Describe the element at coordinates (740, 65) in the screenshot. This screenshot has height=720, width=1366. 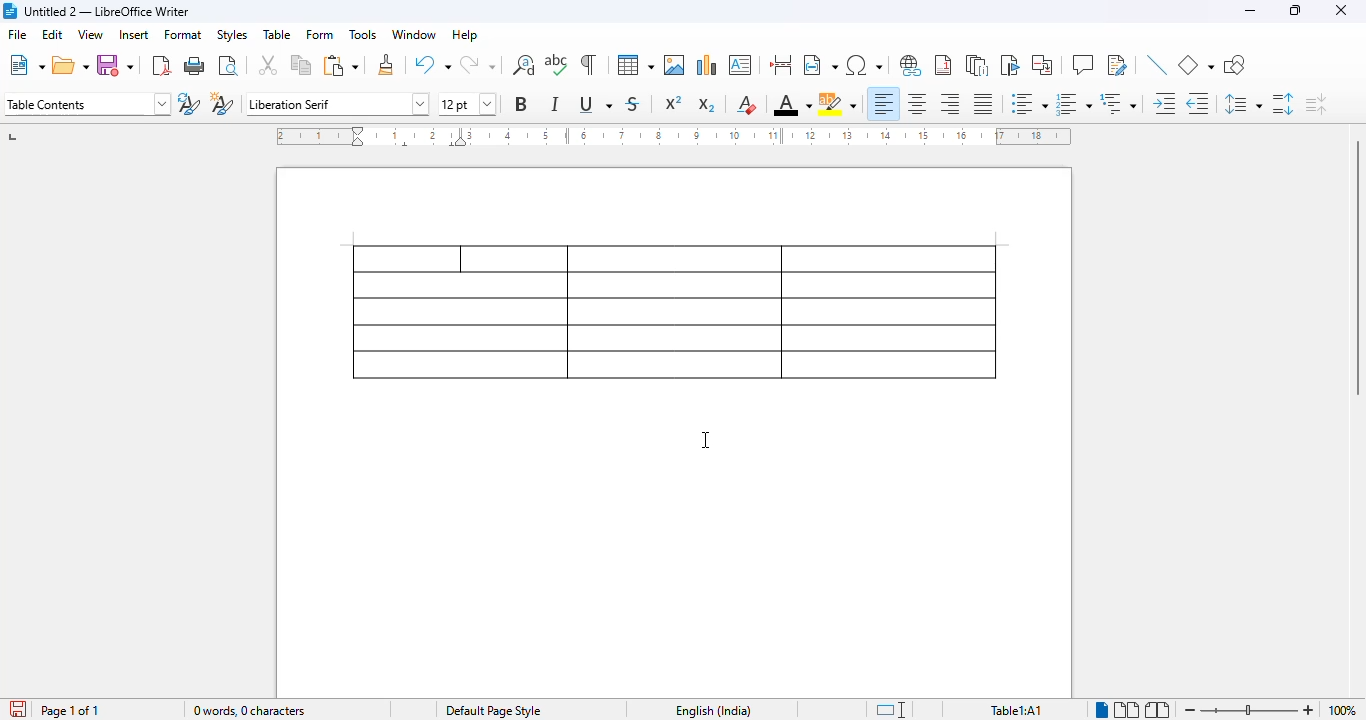
I see `insert text box` at that location.